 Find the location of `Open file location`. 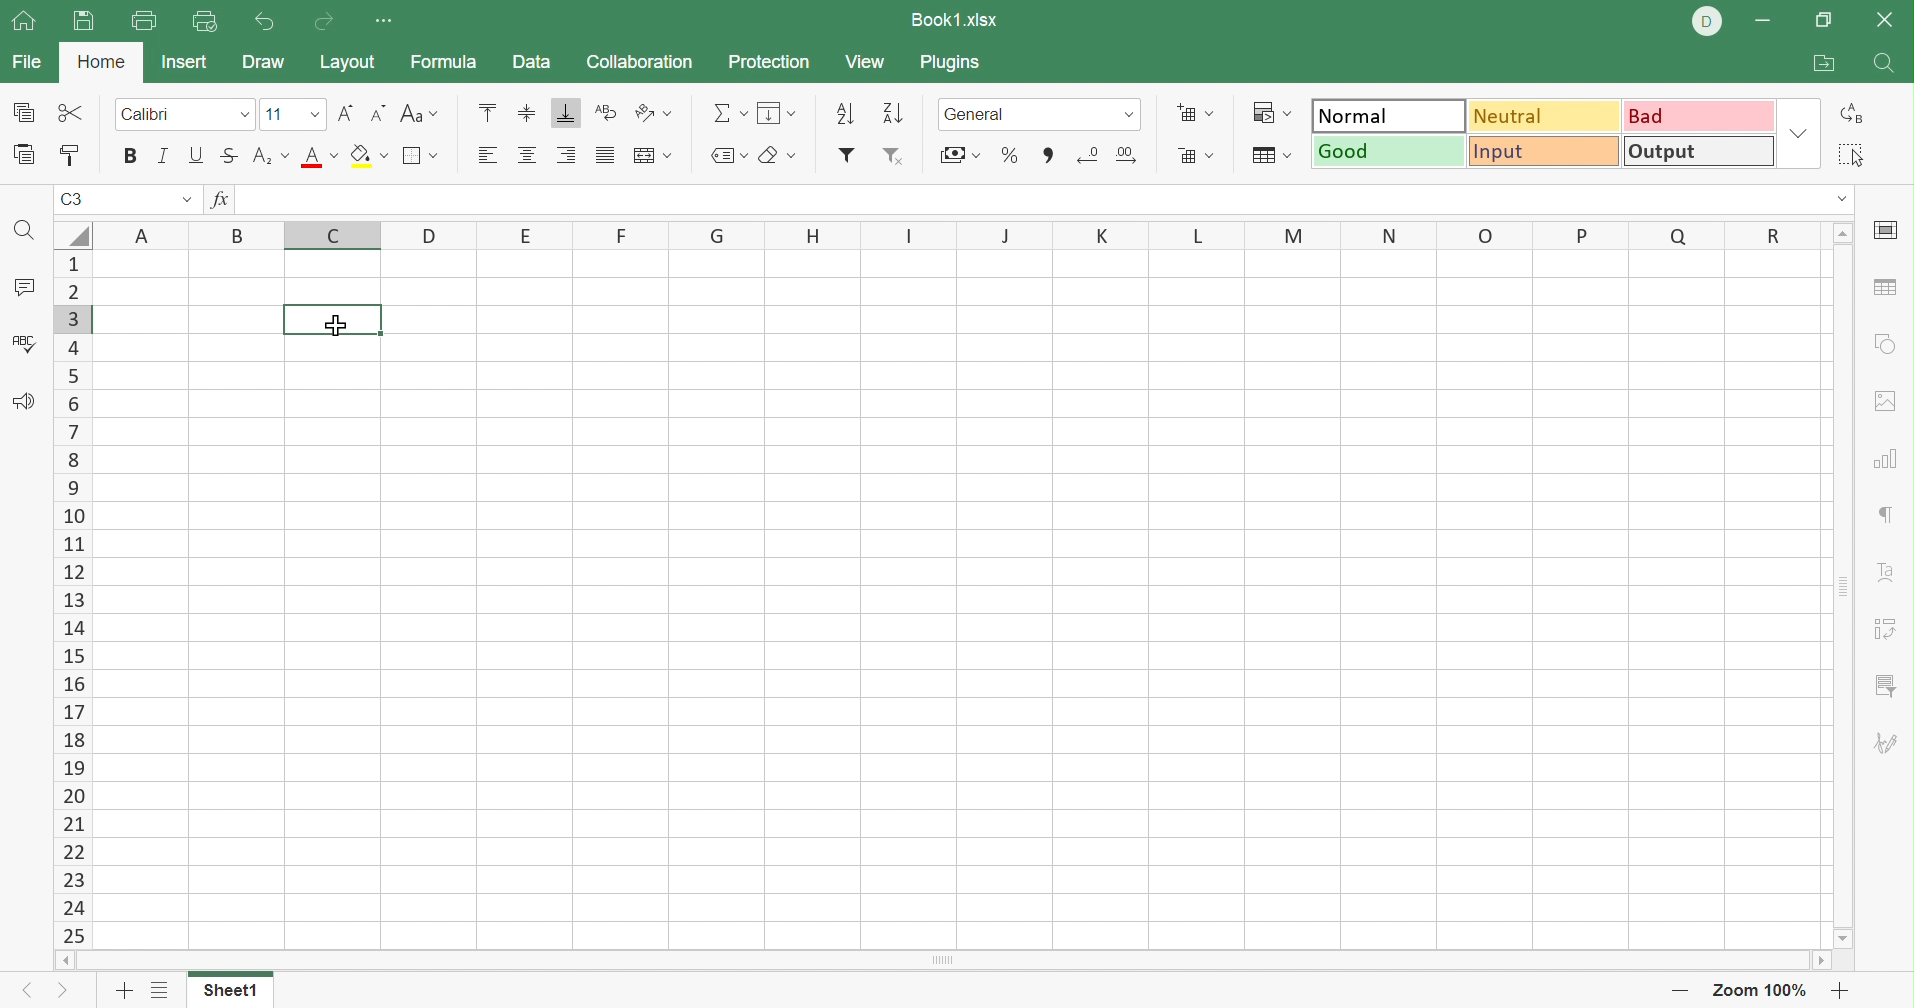

Open file location is located at coordinates (1826, 63).